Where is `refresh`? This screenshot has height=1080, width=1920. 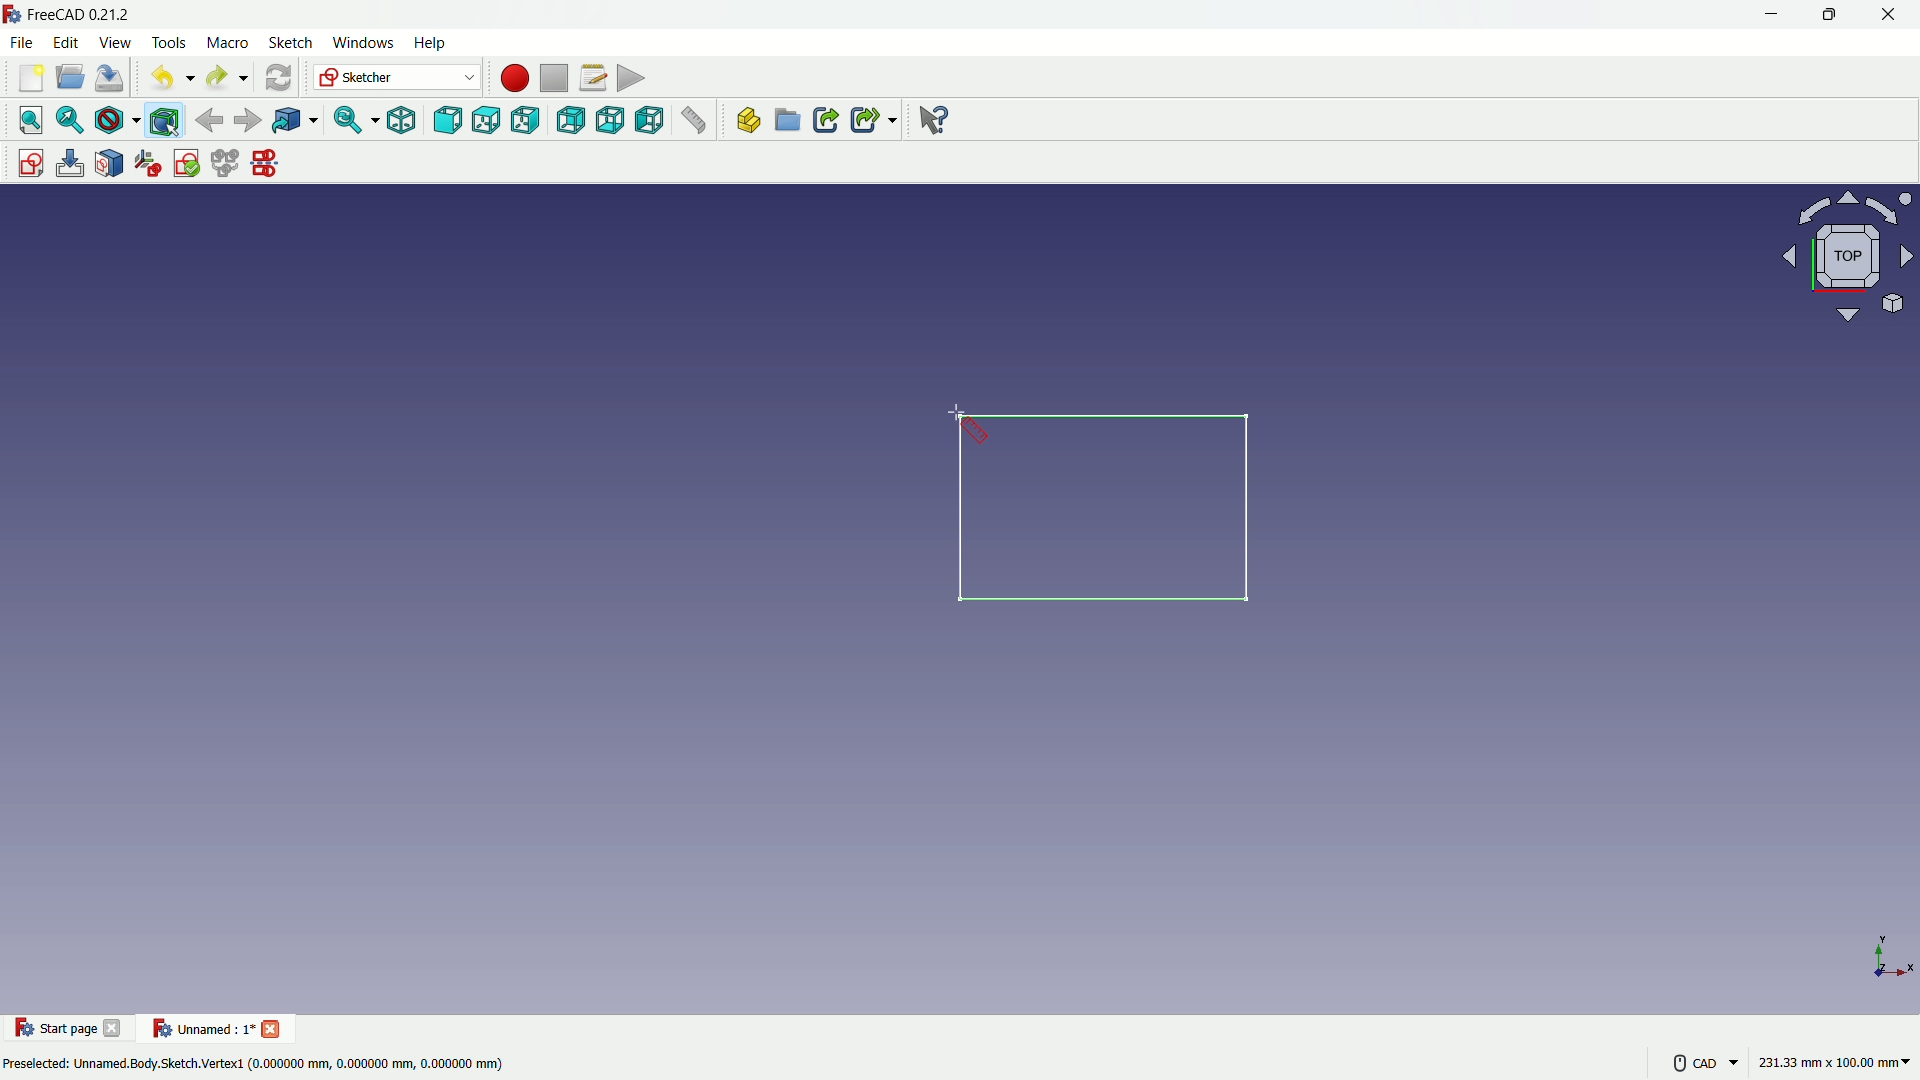
refresh is located at coordinates (276, 78).